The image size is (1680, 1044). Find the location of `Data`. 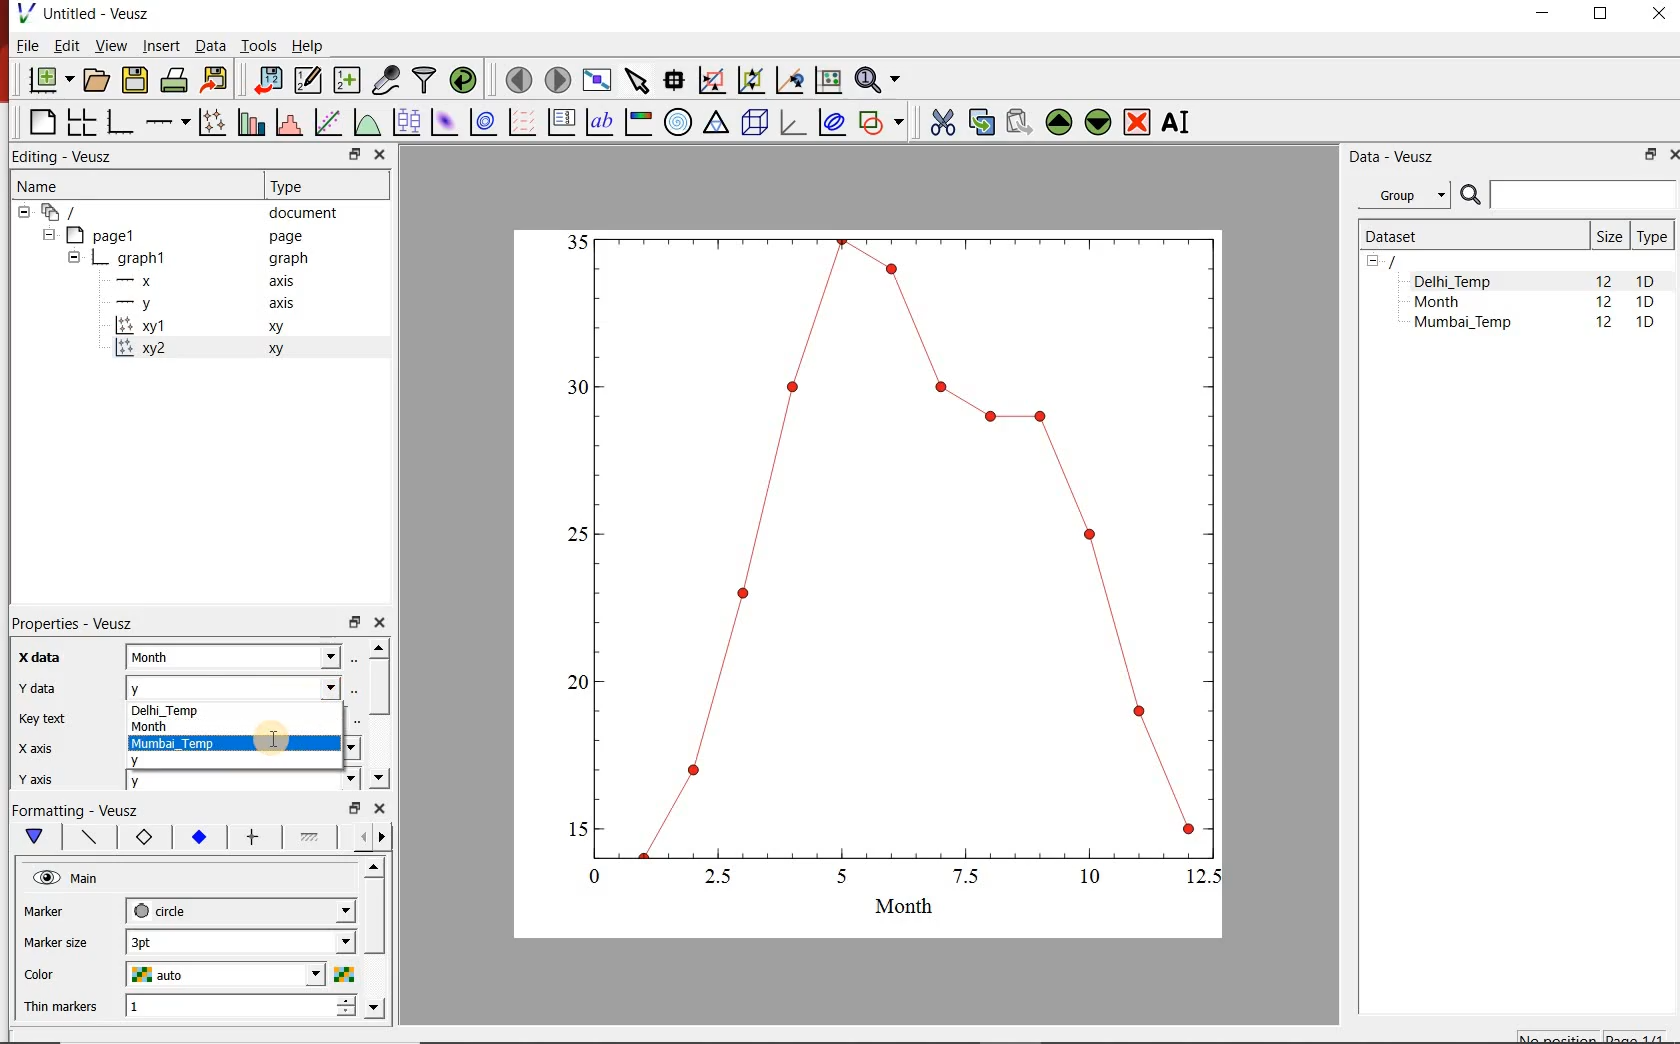

Data is located at coordinates (209, 45).